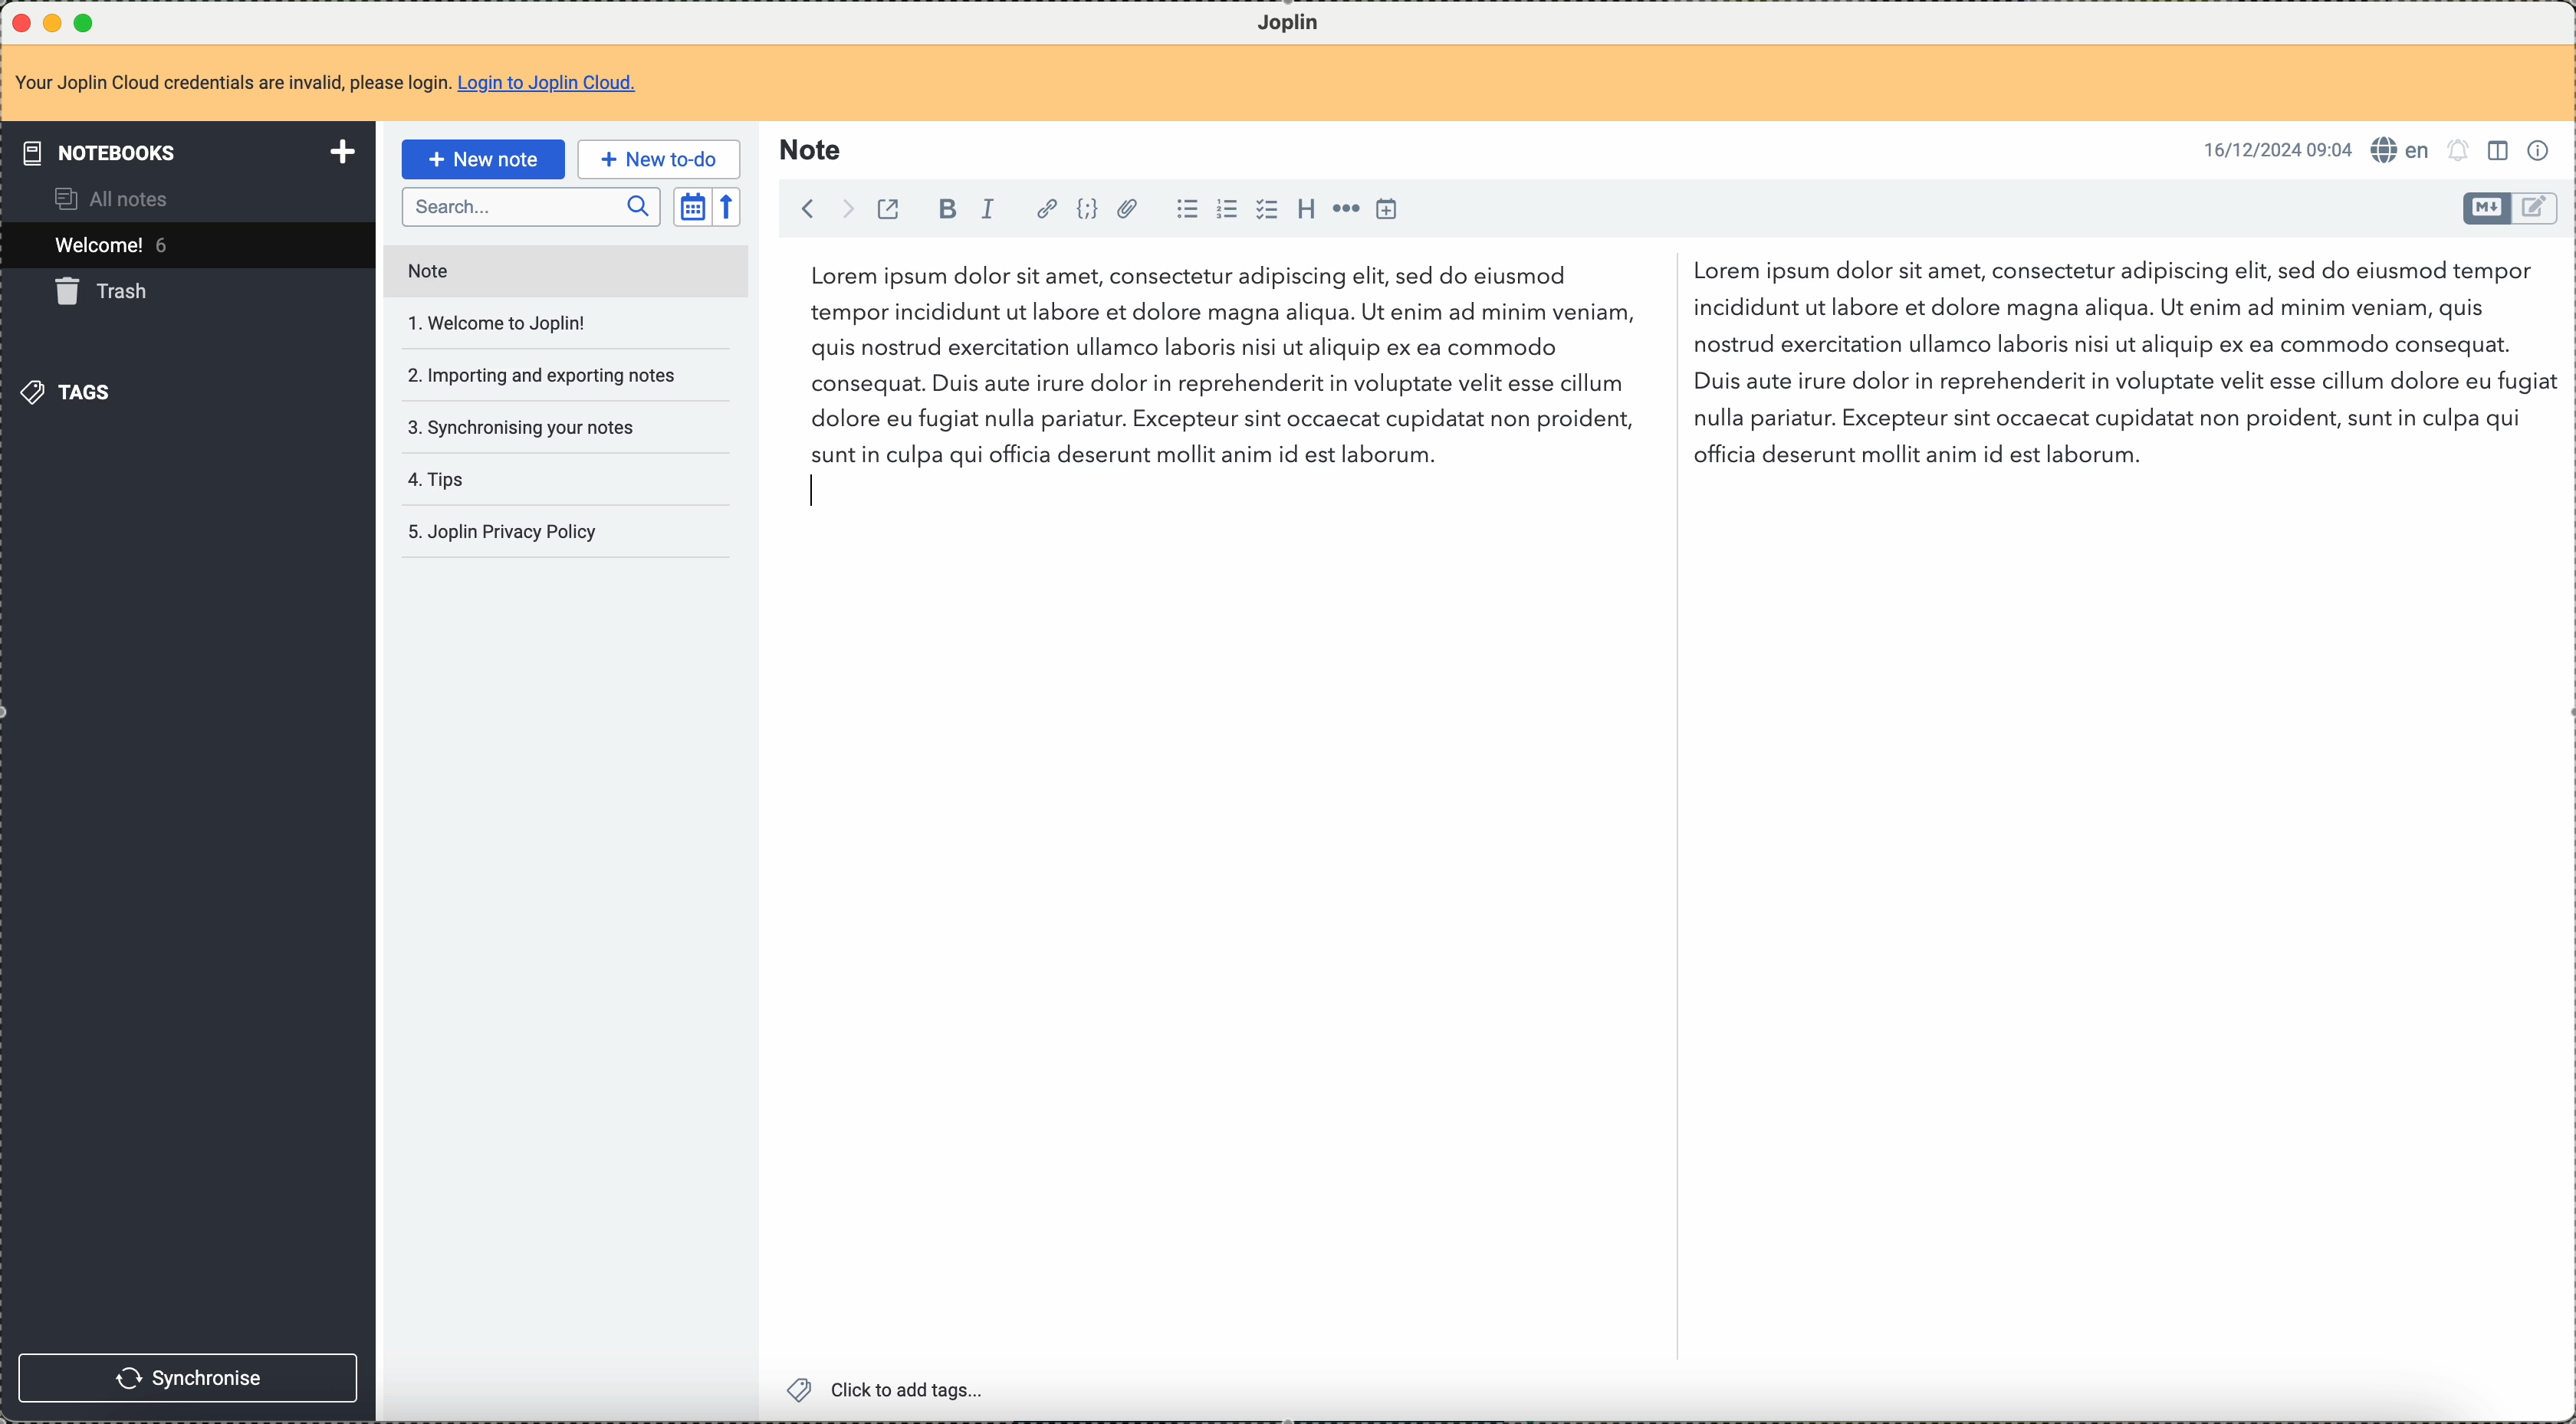  What do you see at coordinates (185, 245) in the screenshot?
I see `welcome` at bounding box center [185, 245].